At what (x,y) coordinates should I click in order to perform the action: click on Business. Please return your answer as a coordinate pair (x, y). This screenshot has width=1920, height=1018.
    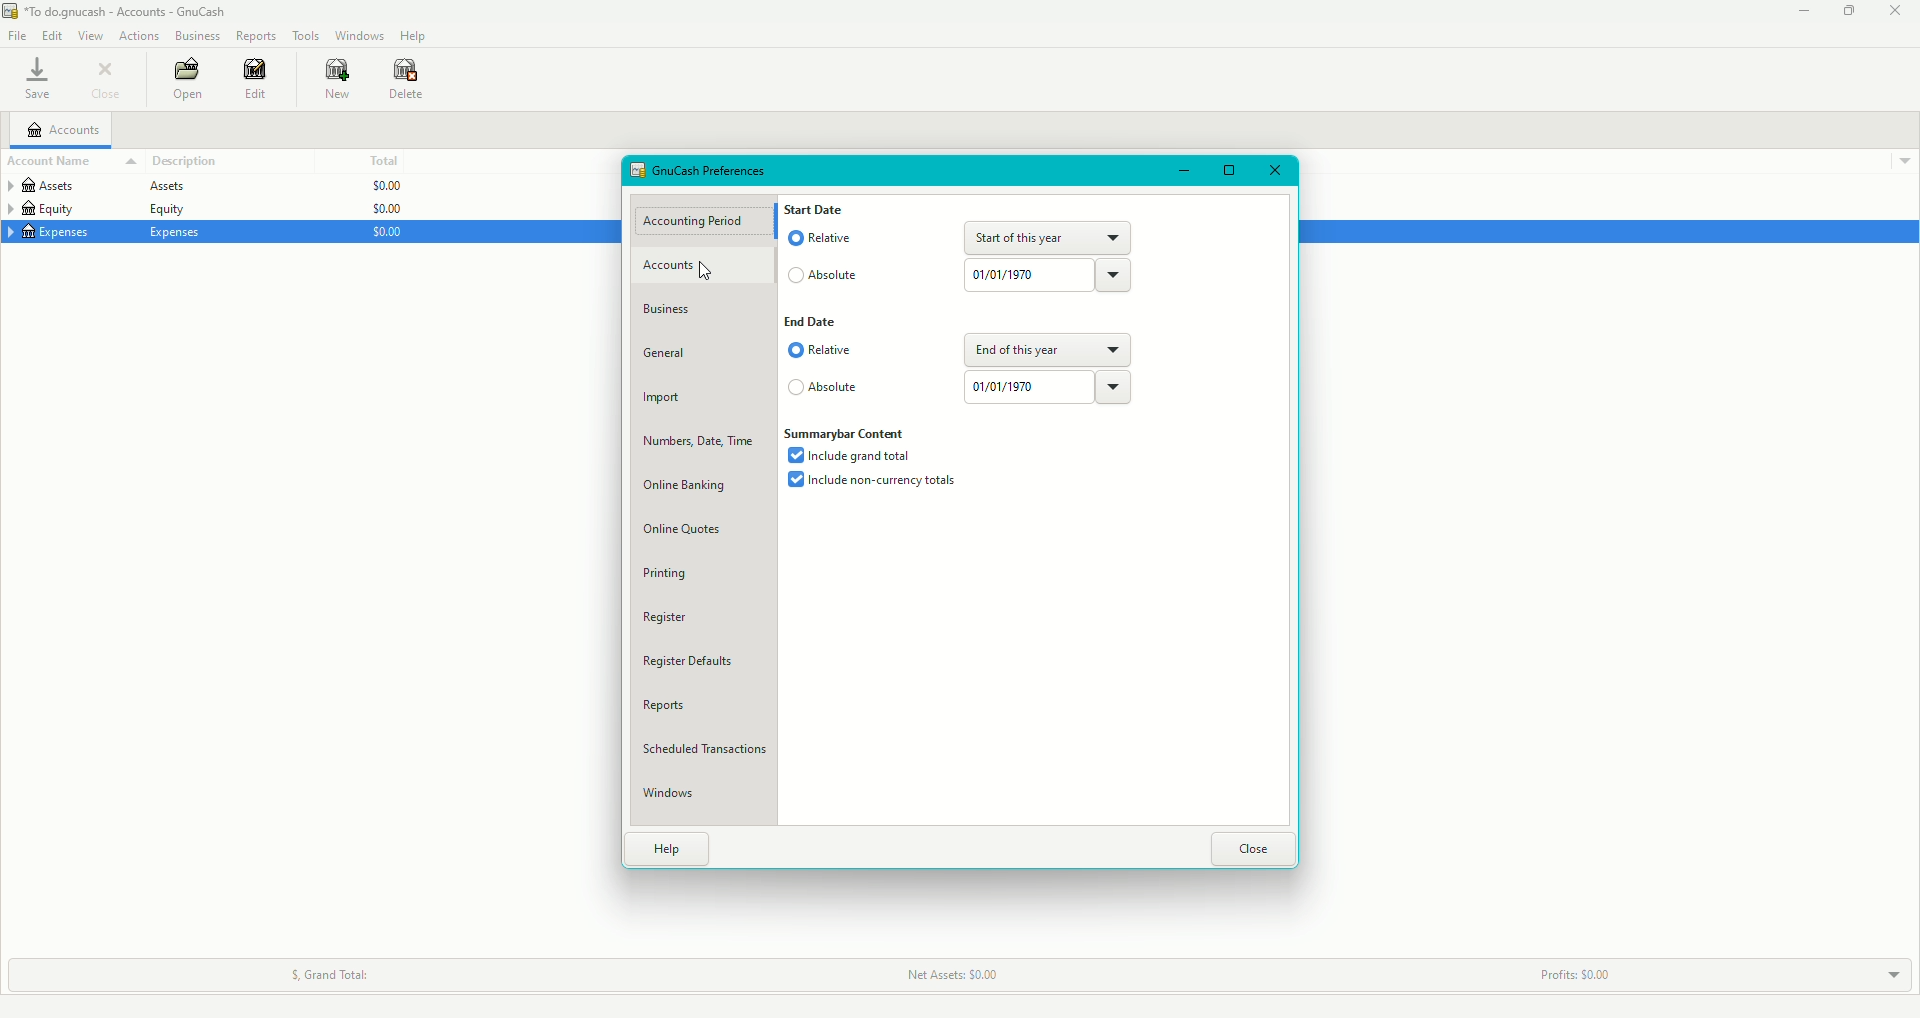
    Looking at the image, I should click on (197, 34).